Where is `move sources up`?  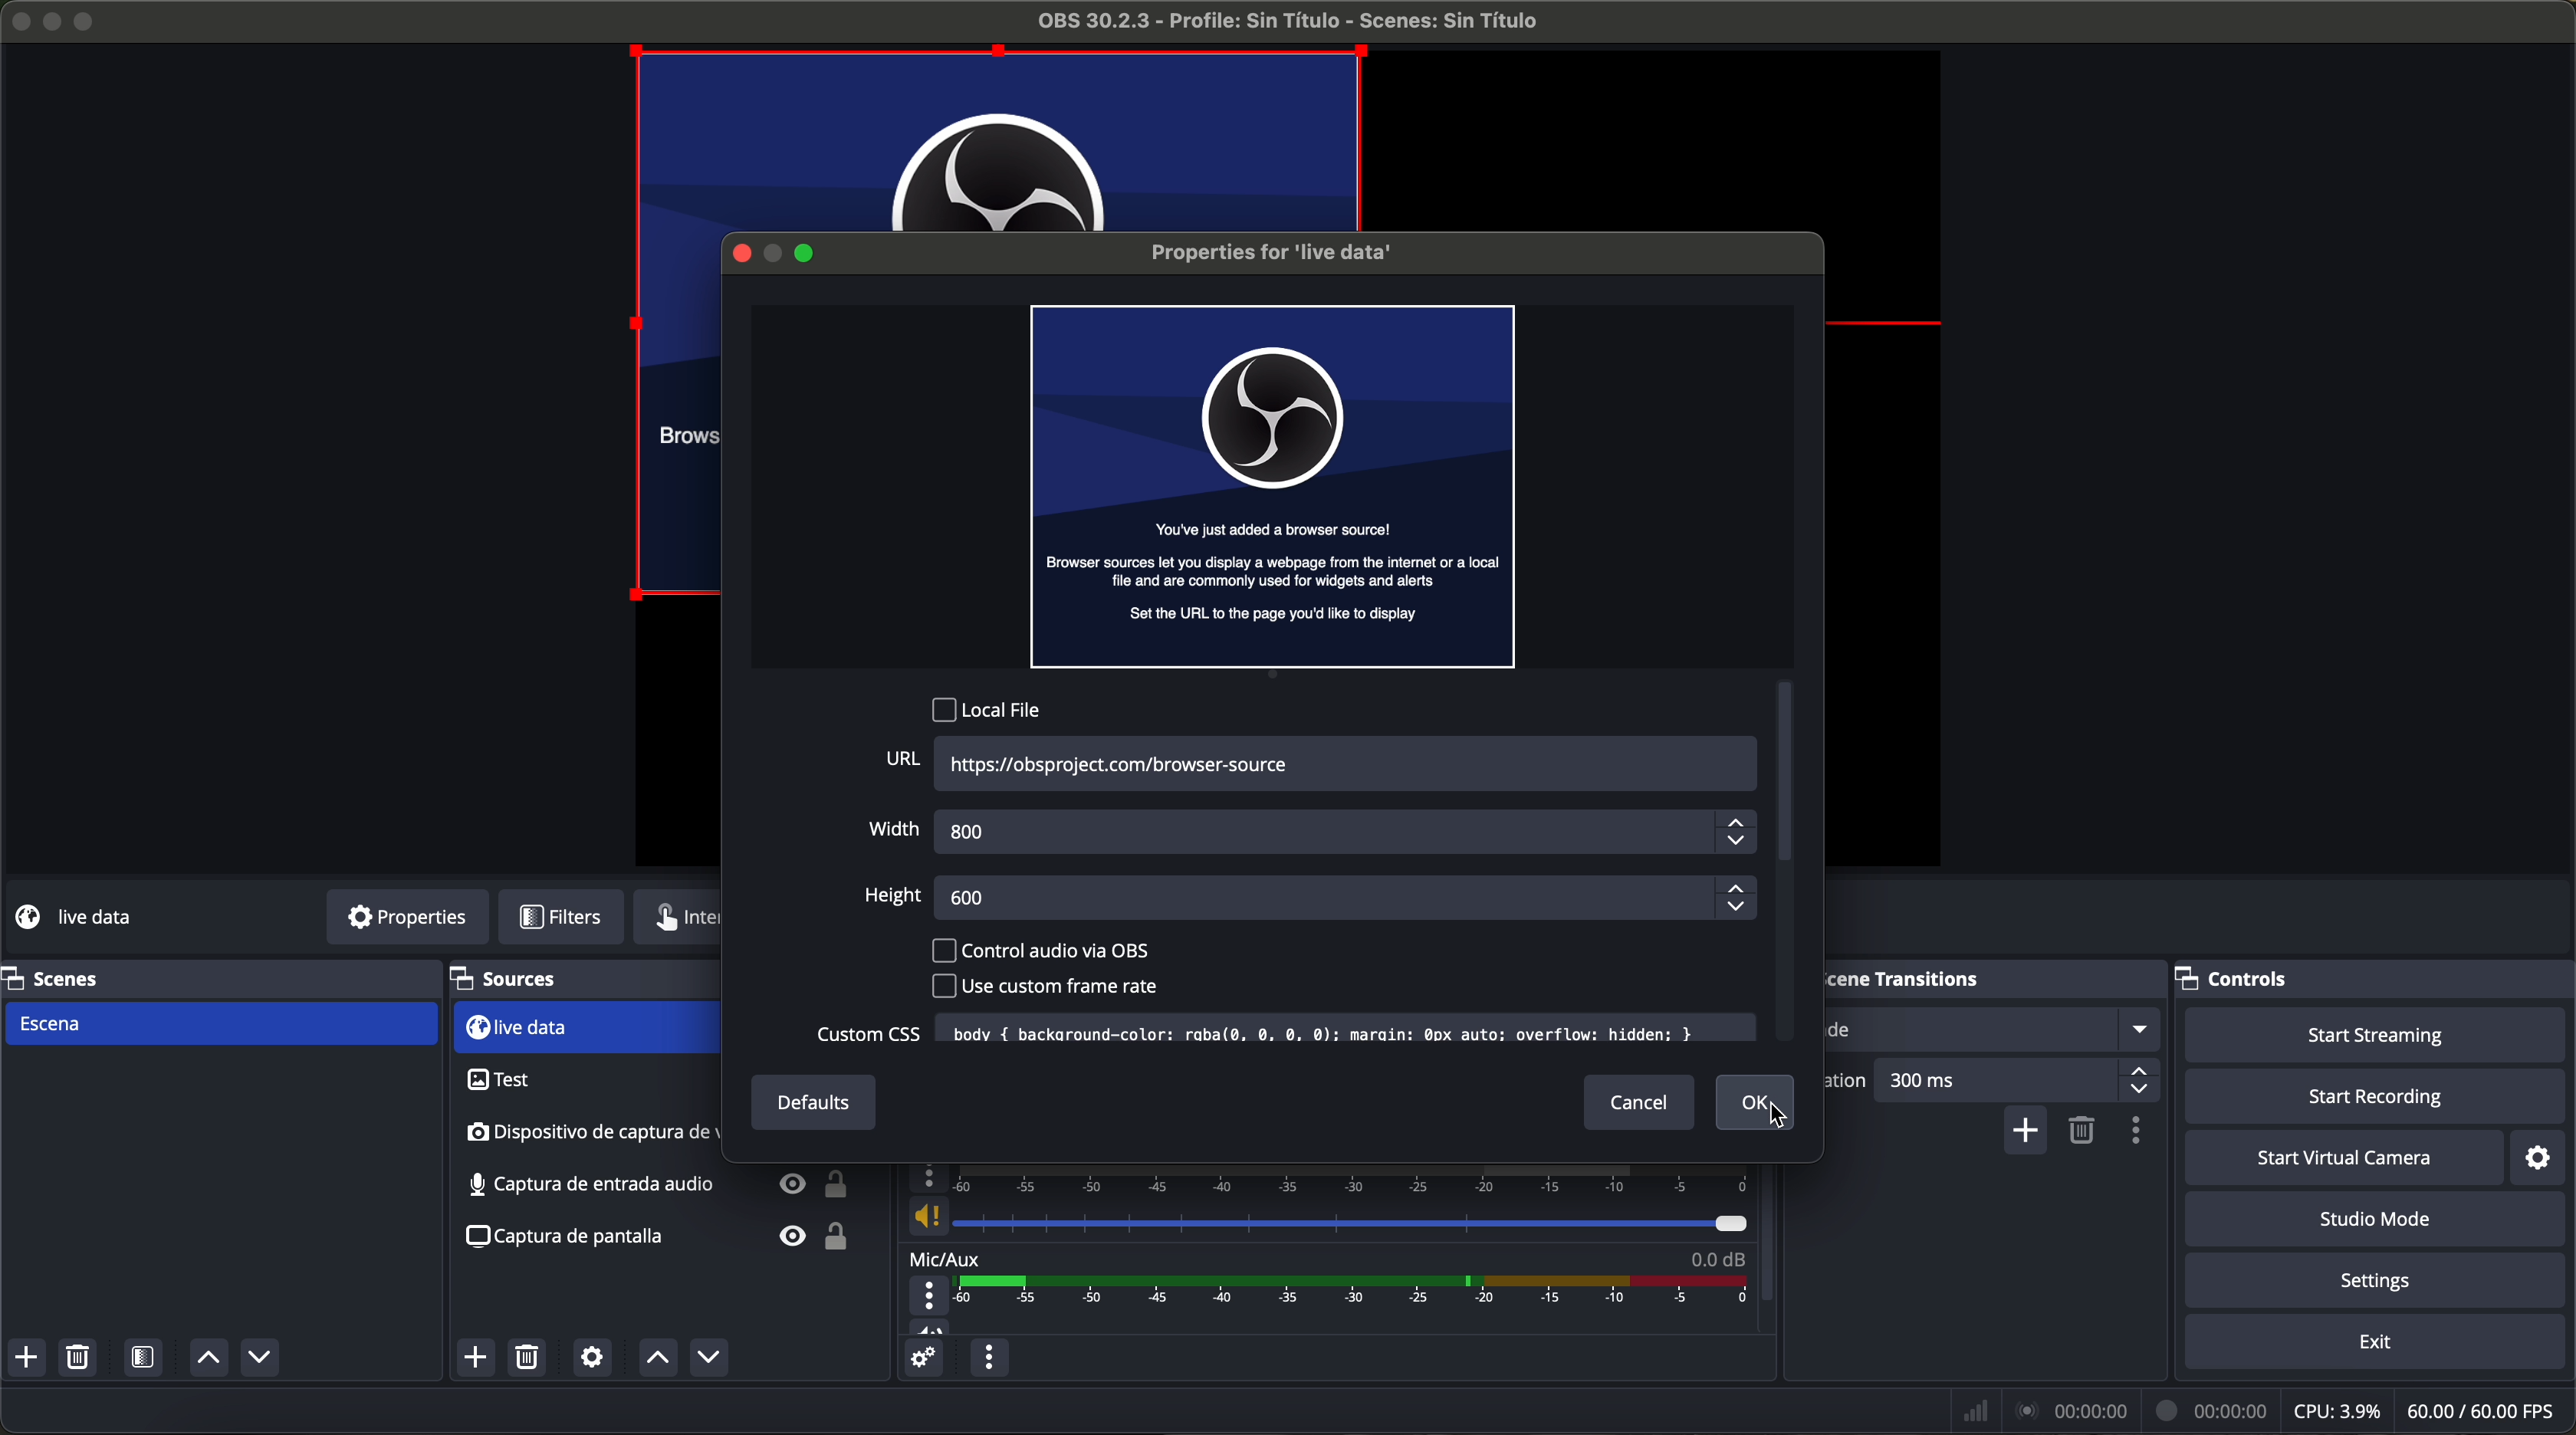 move sources up is located at coordinates (209, 1357).